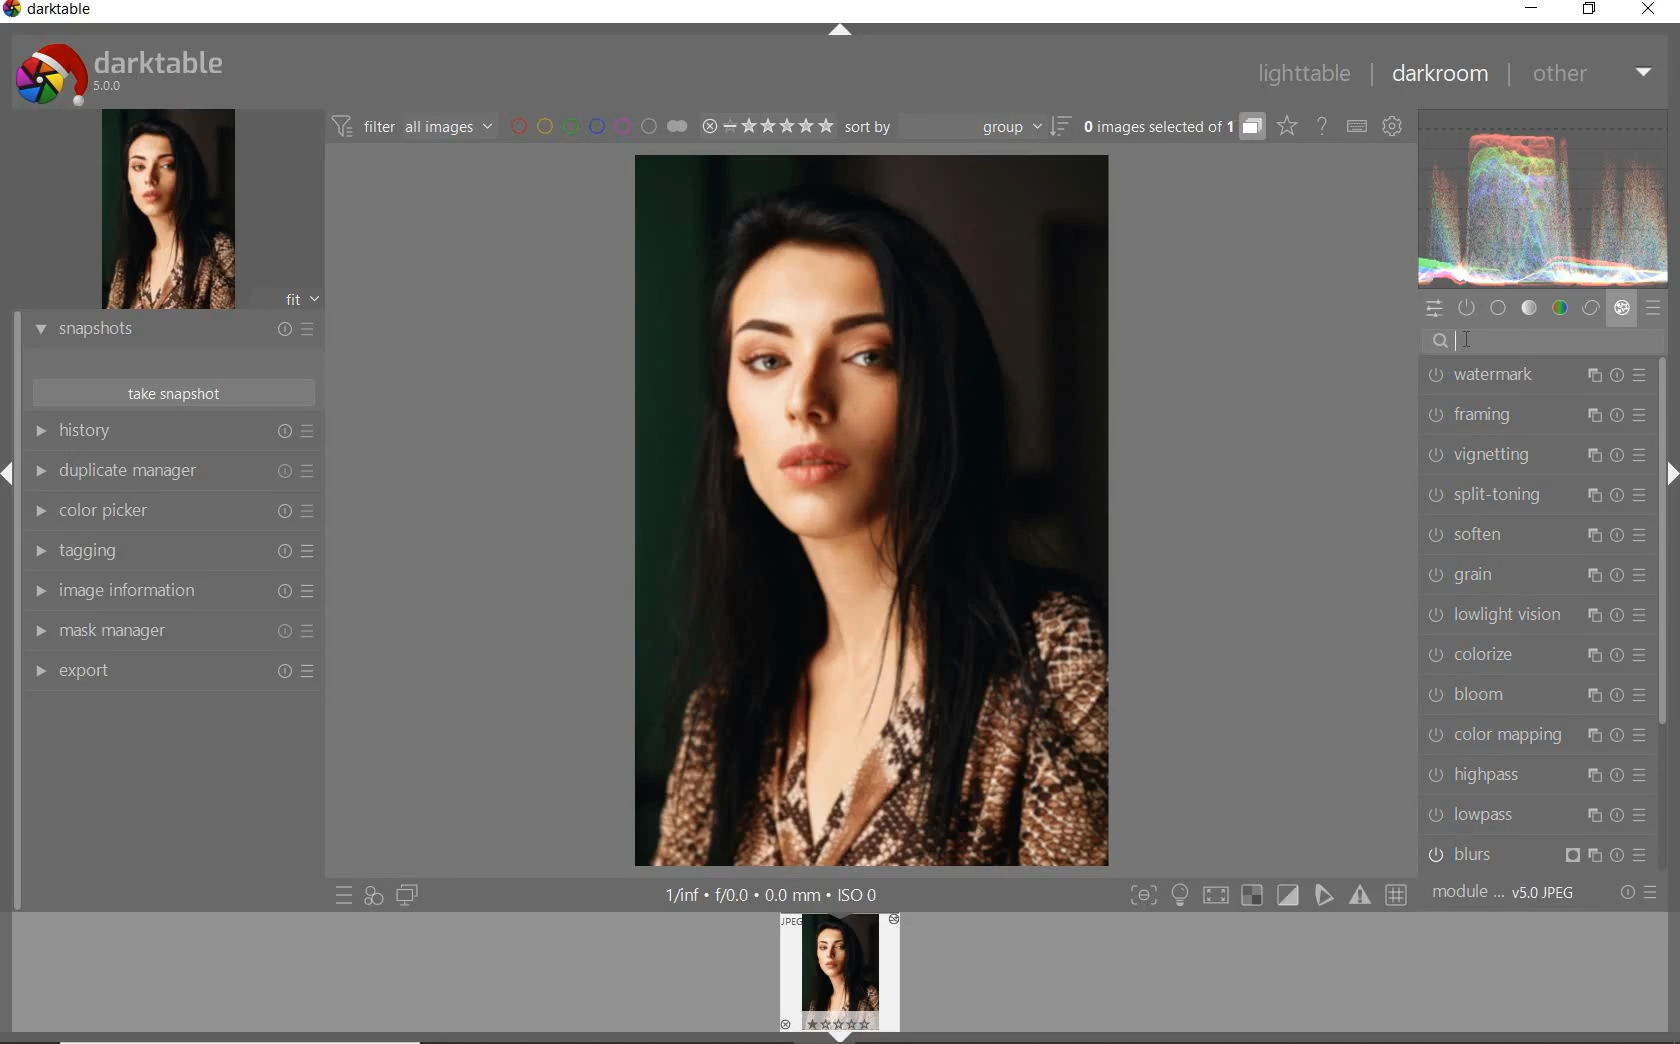  I want to click on scrollbar, so click(1663, 541).